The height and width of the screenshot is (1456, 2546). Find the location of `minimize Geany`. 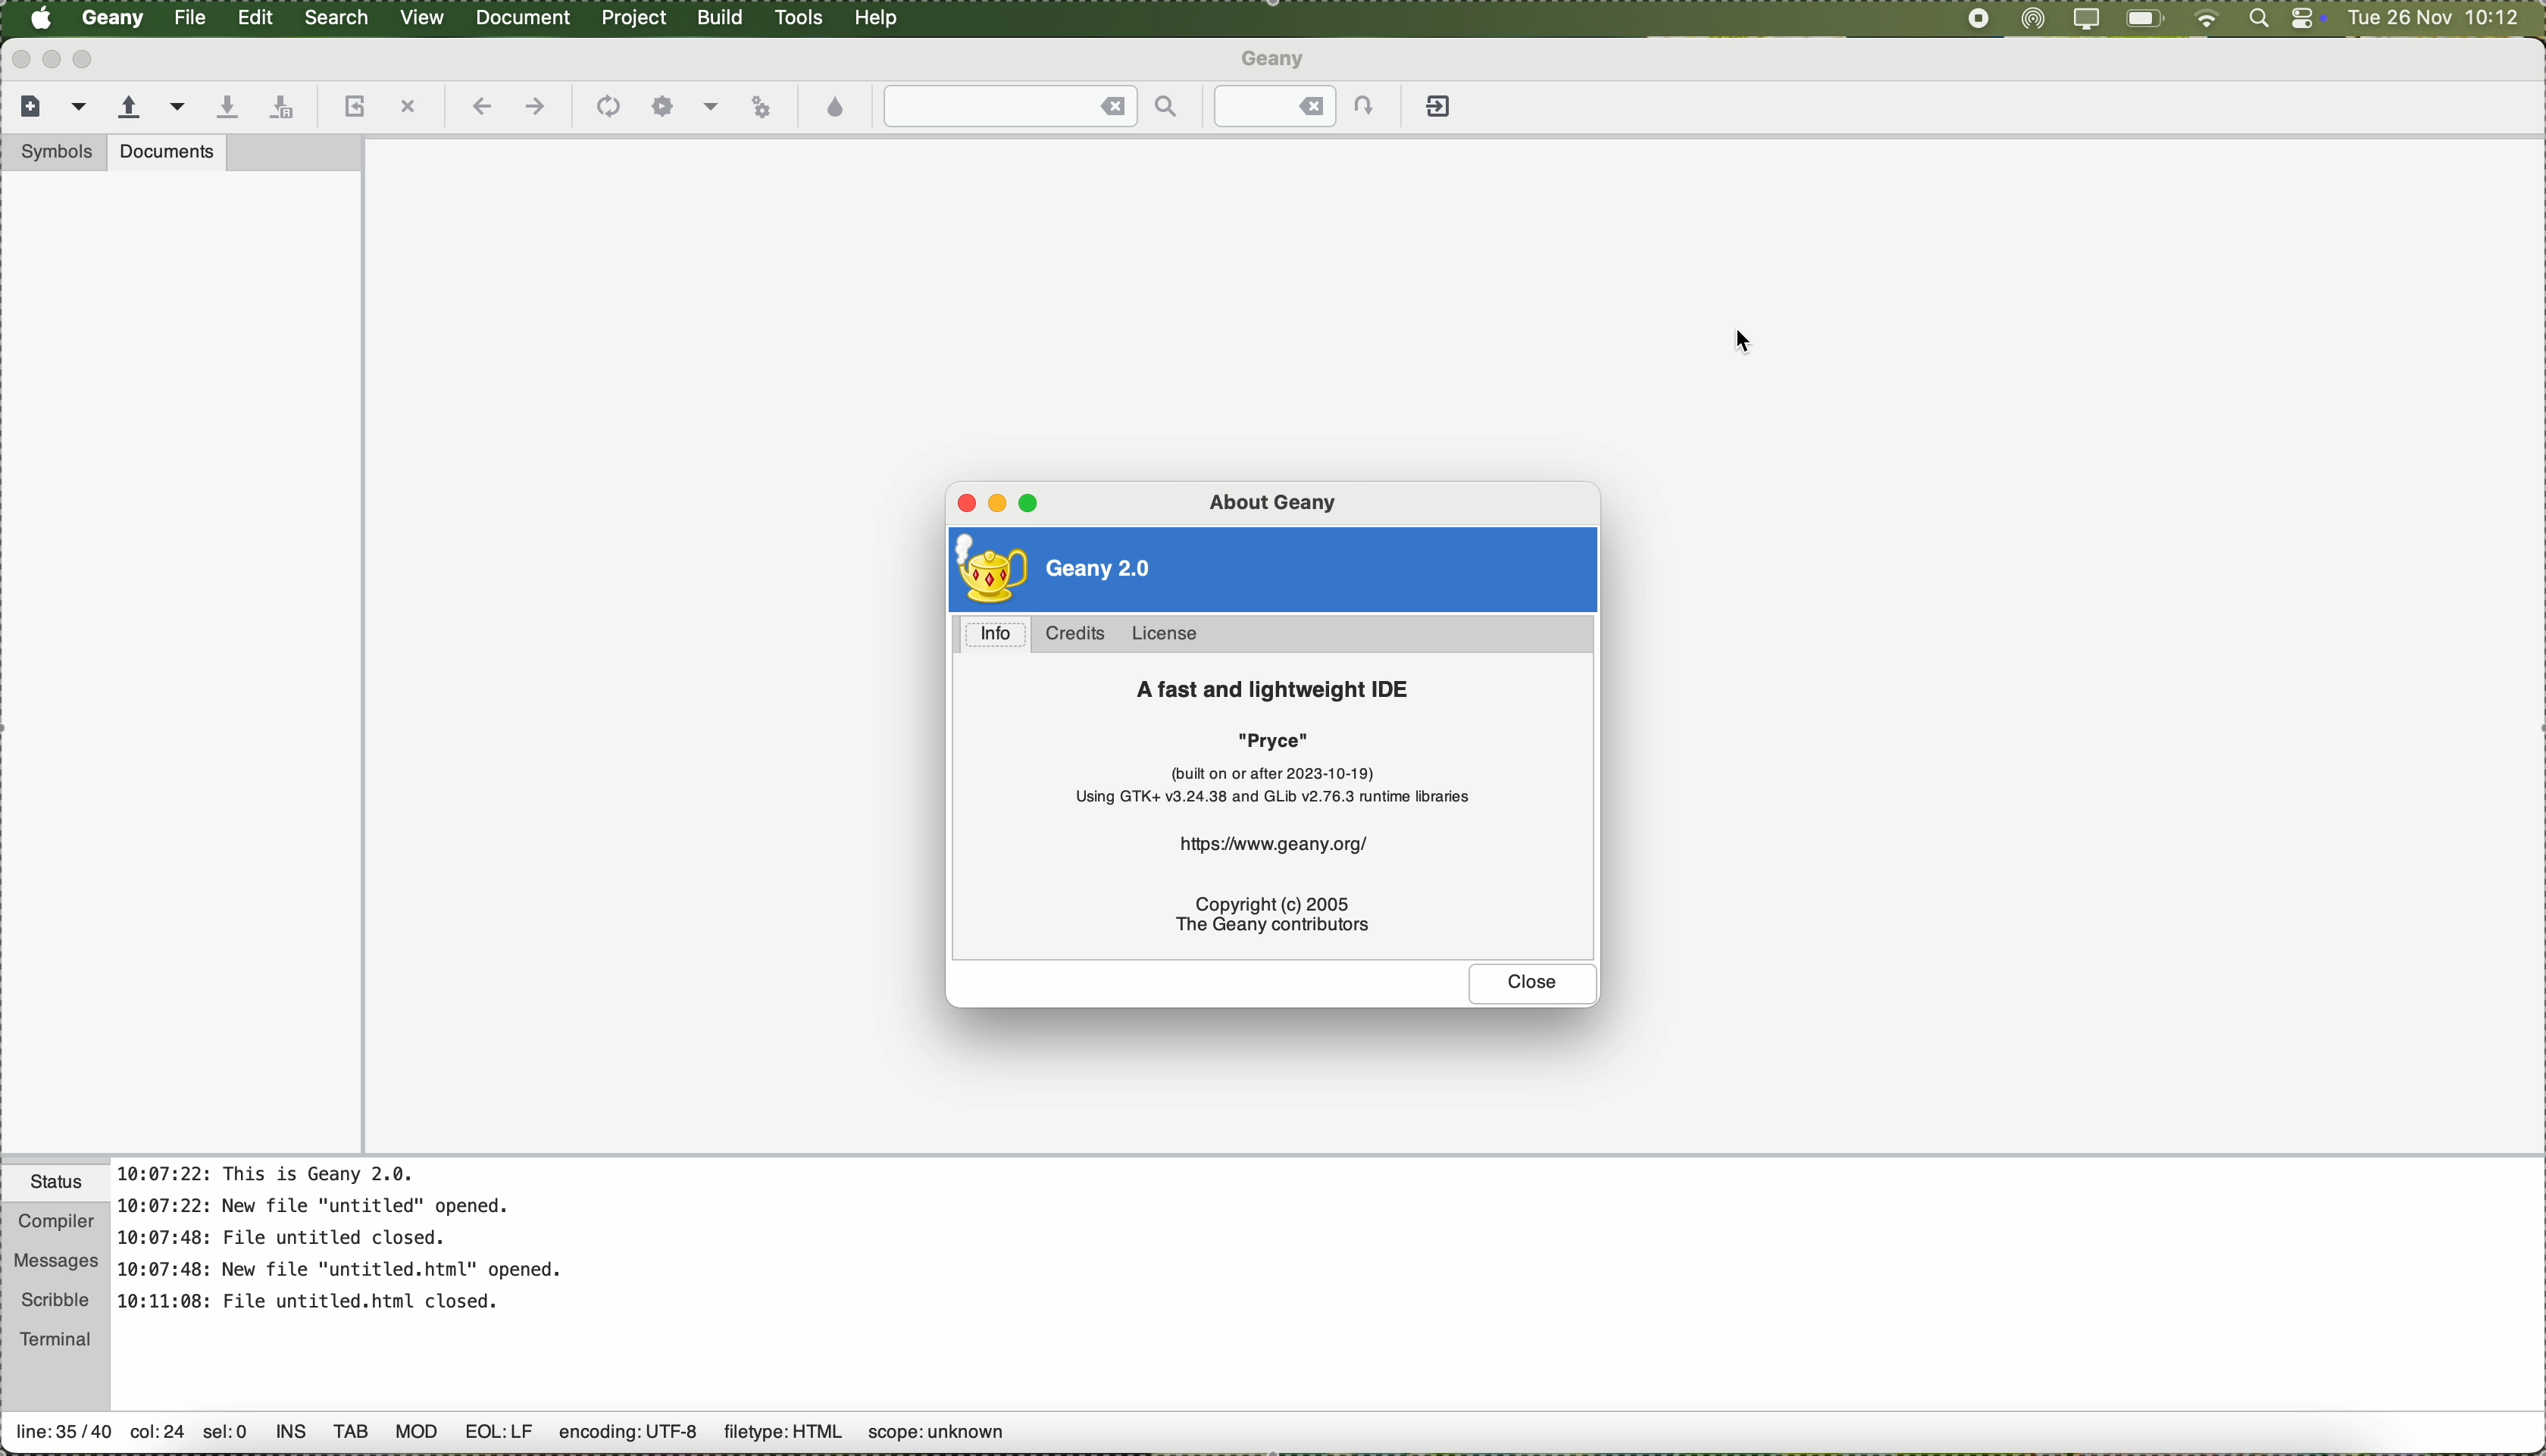

minimize Geany is located at coordinates (60, 62).